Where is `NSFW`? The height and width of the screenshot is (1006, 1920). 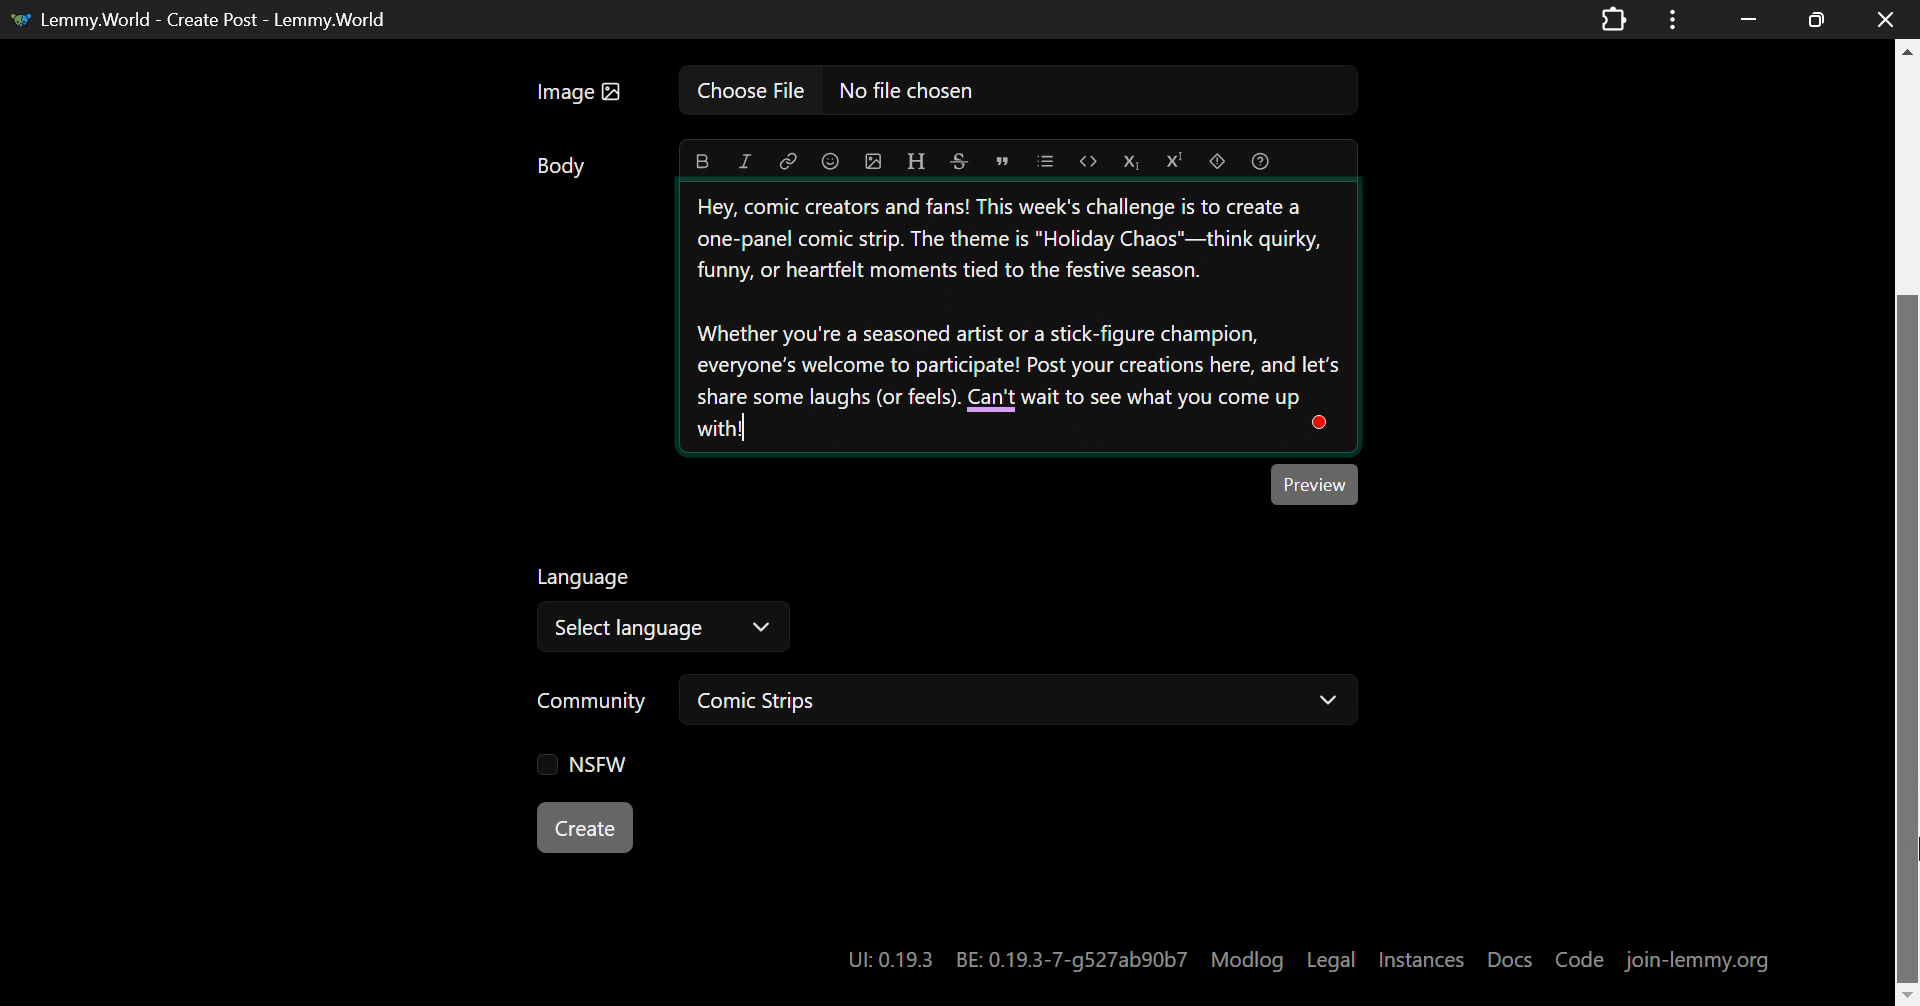
NSFW is located at coordinates (586, 768).